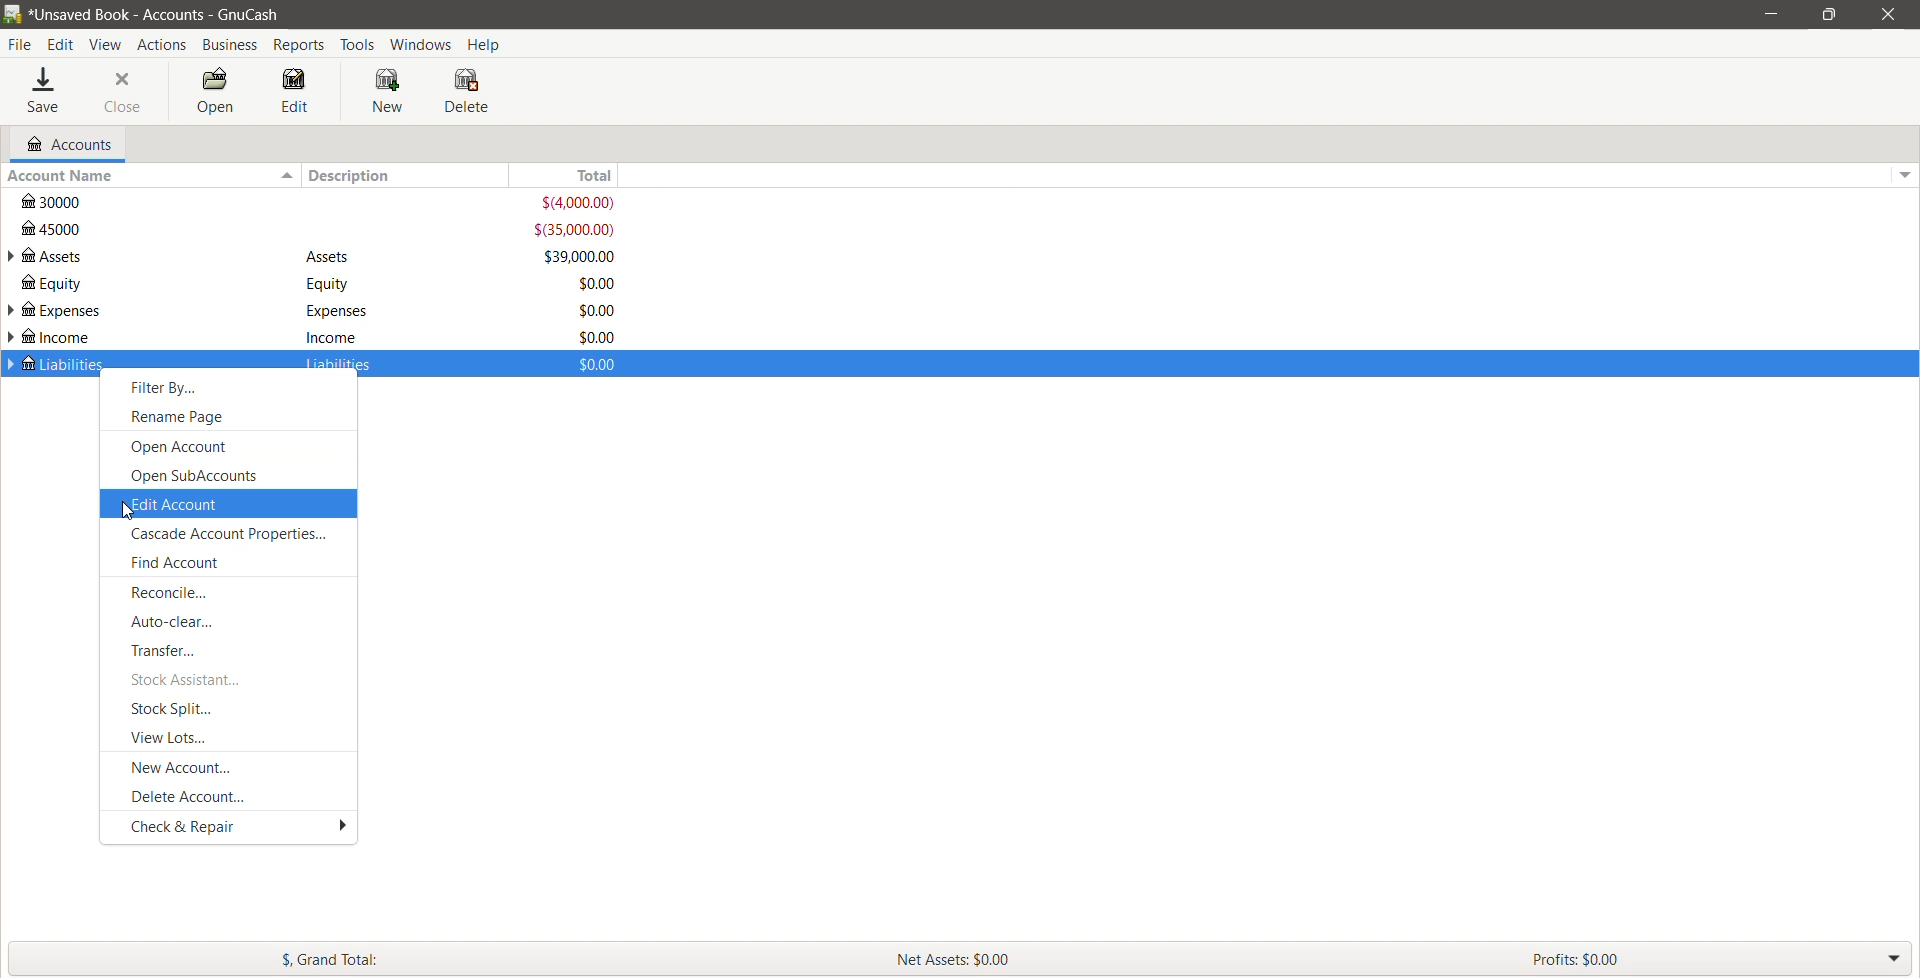 Image resolution: width=1920 pixels, height=978 pixels. Describe the element at coordinates (1721, 958) in the screenshot. I see `Profits` at that location.